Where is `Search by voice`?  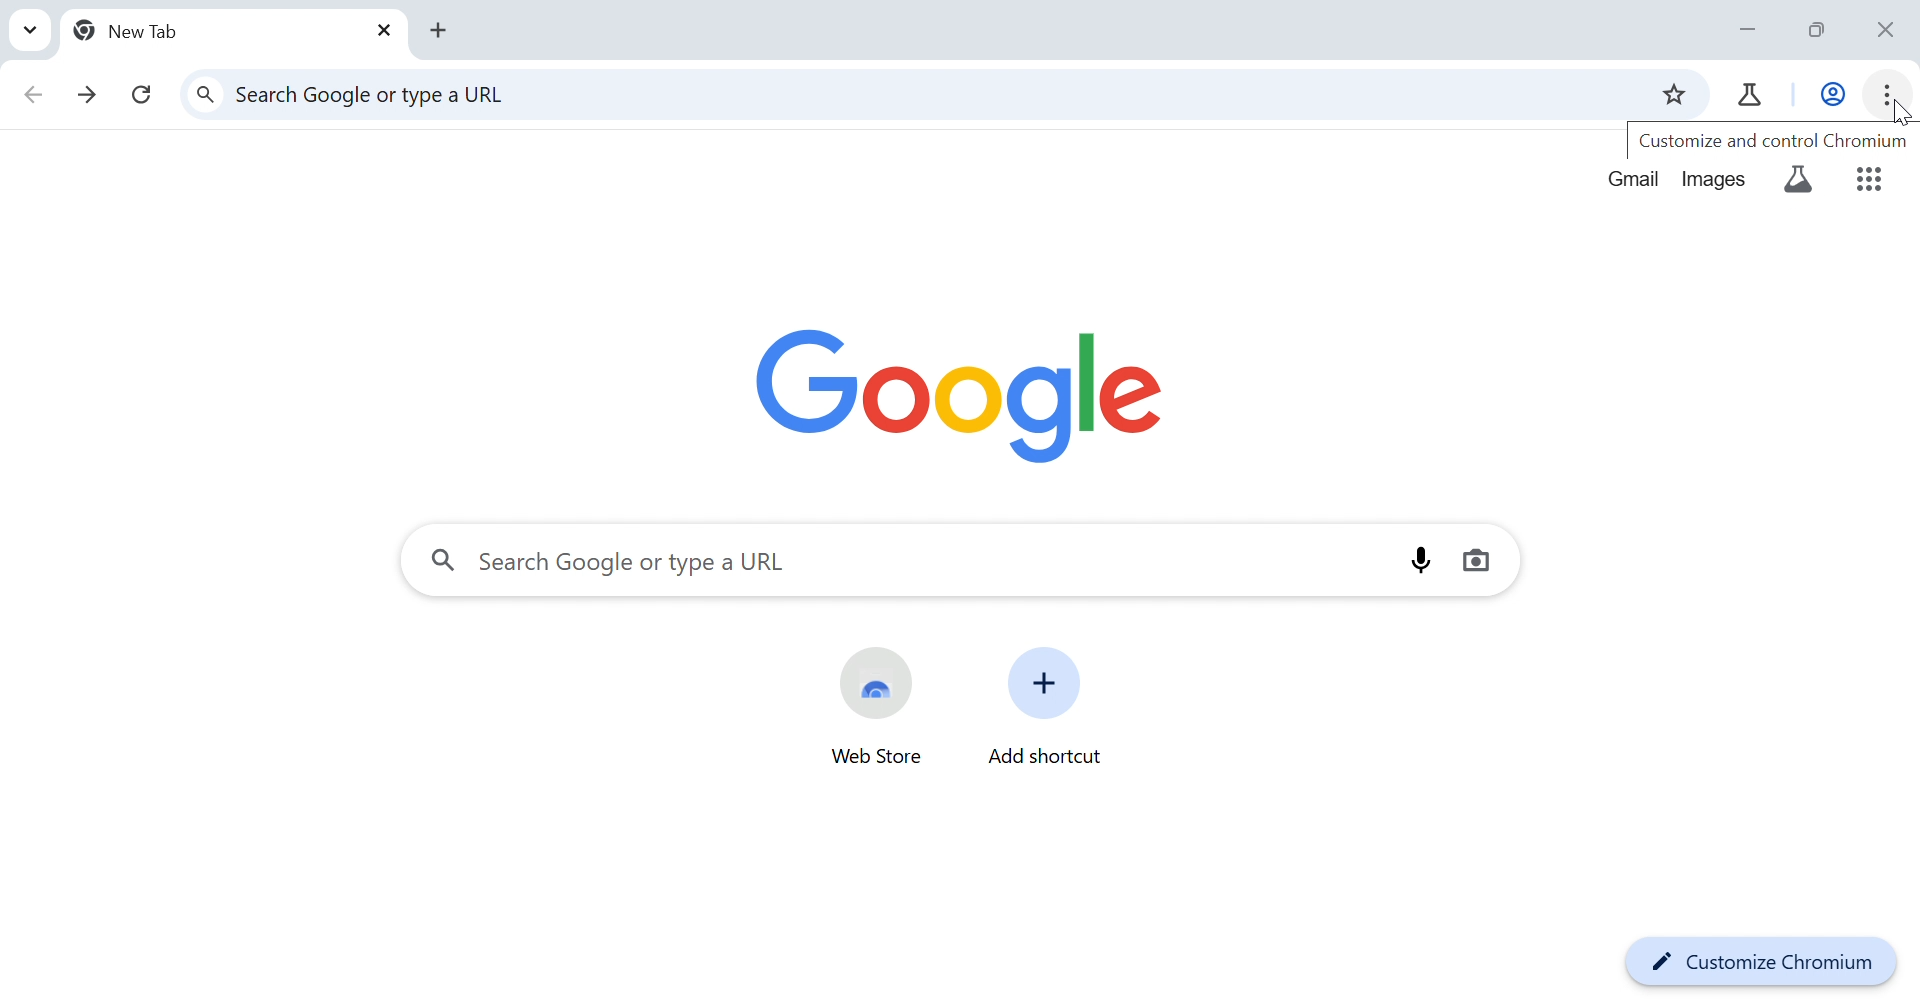 Search by voice is located at coordinates (1420, 559).